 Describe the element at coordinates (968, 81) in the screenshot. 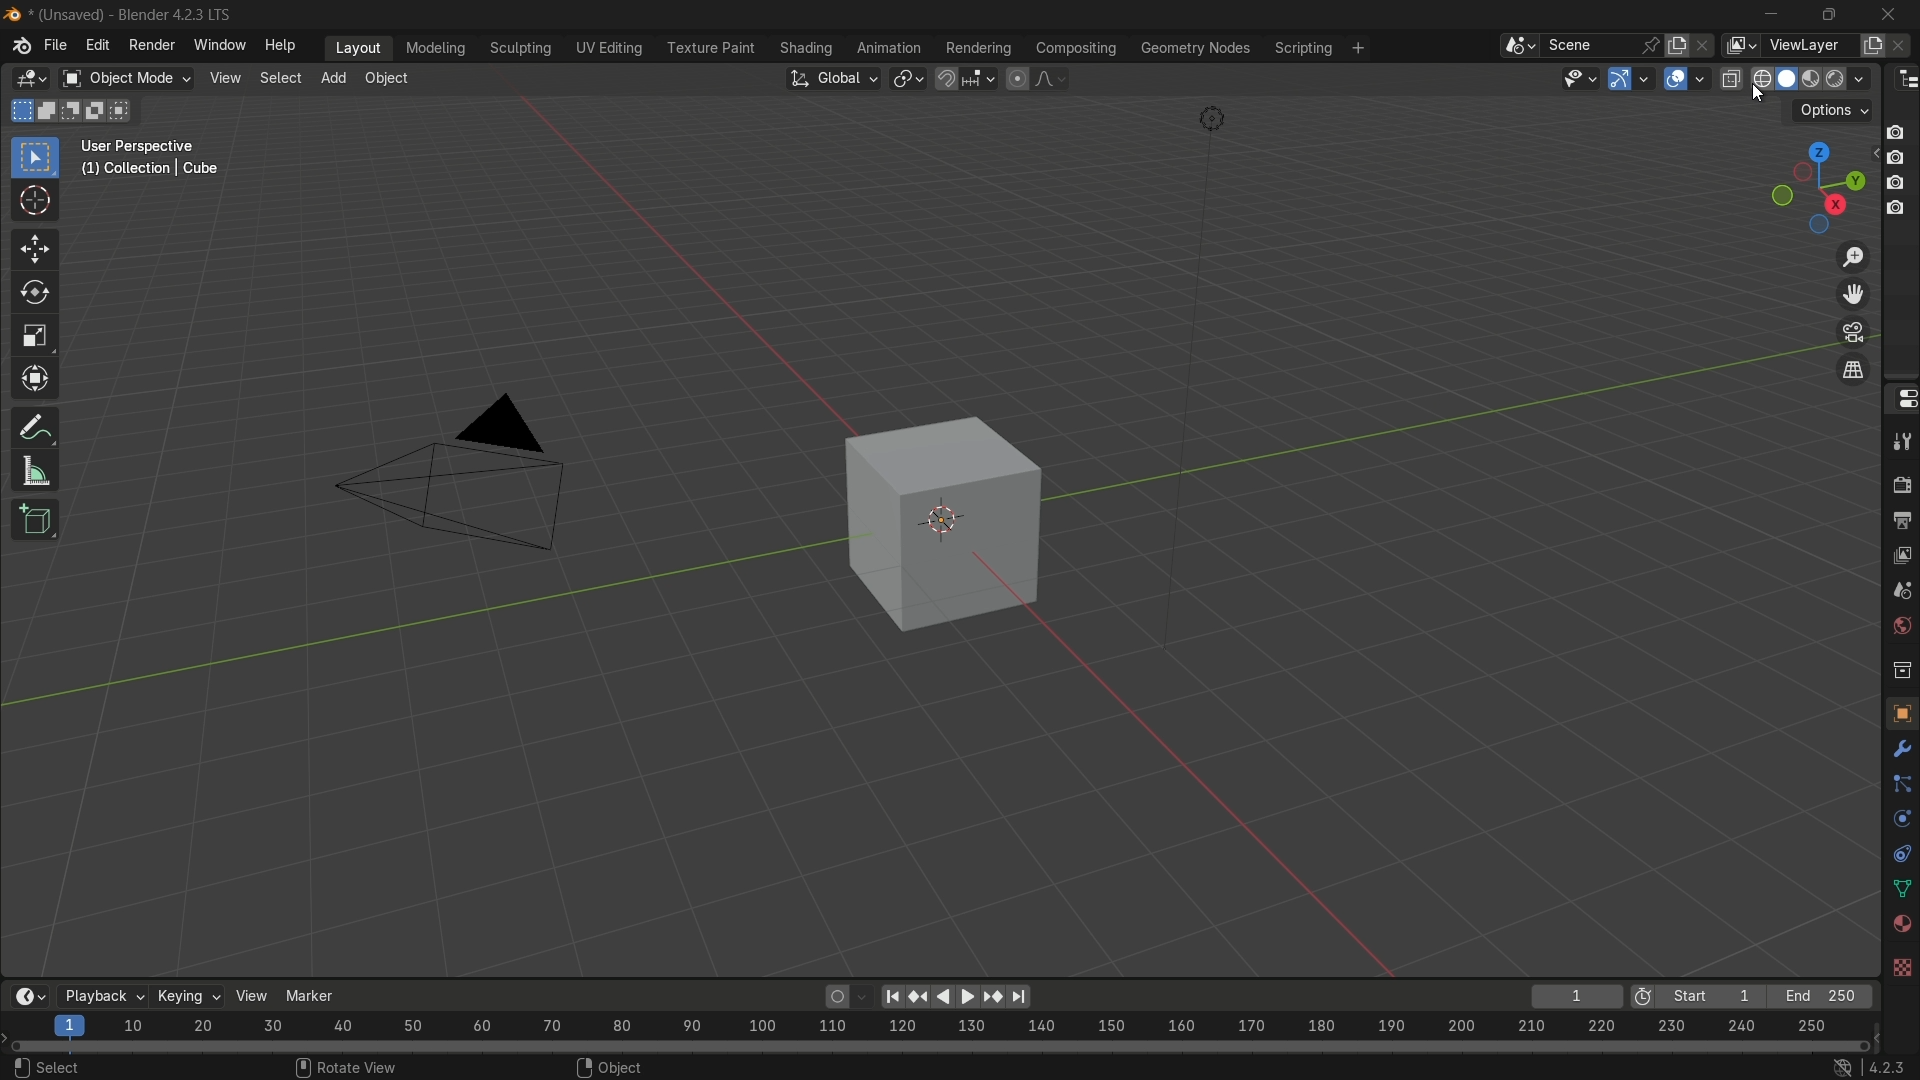

I see `snap` at that location.